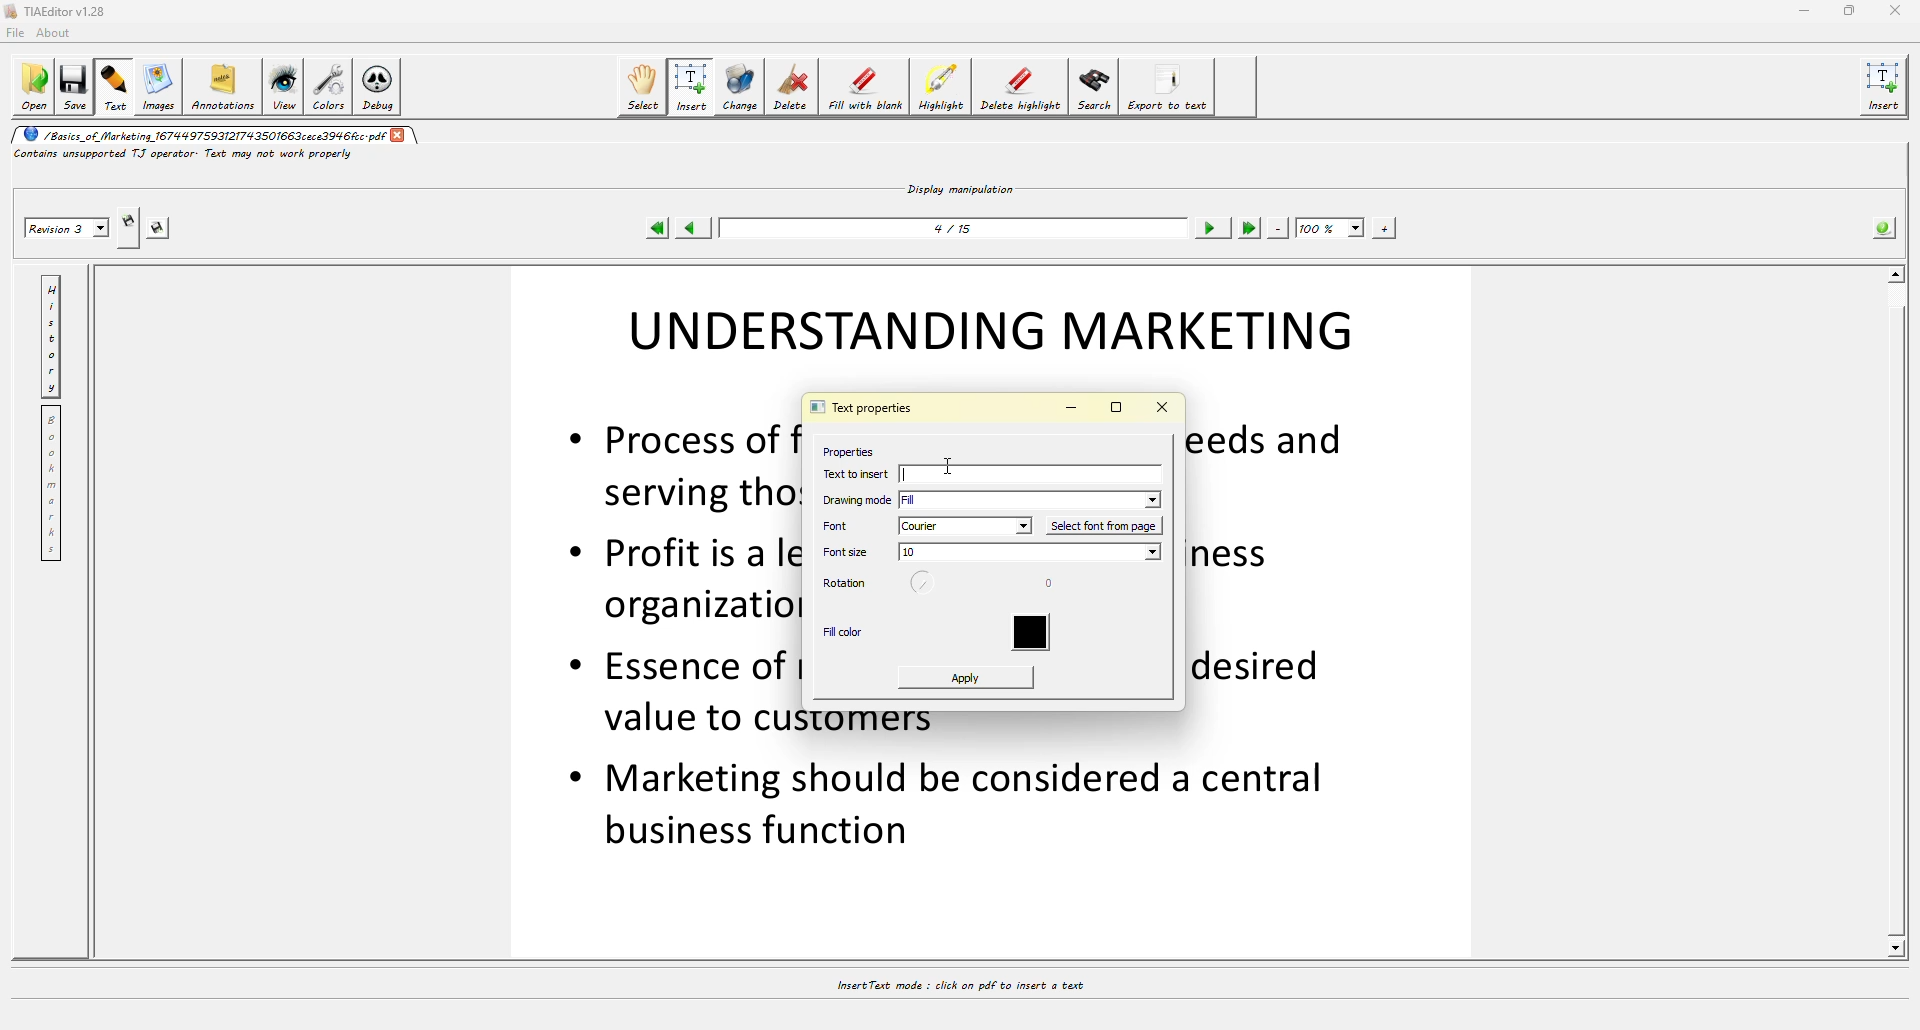 The height and width of the screenshot is (1030, 1920). What do you see at coordinates (1071, 409) in the screenshot?
I see `minimize` at bounding box center [1071, 409].